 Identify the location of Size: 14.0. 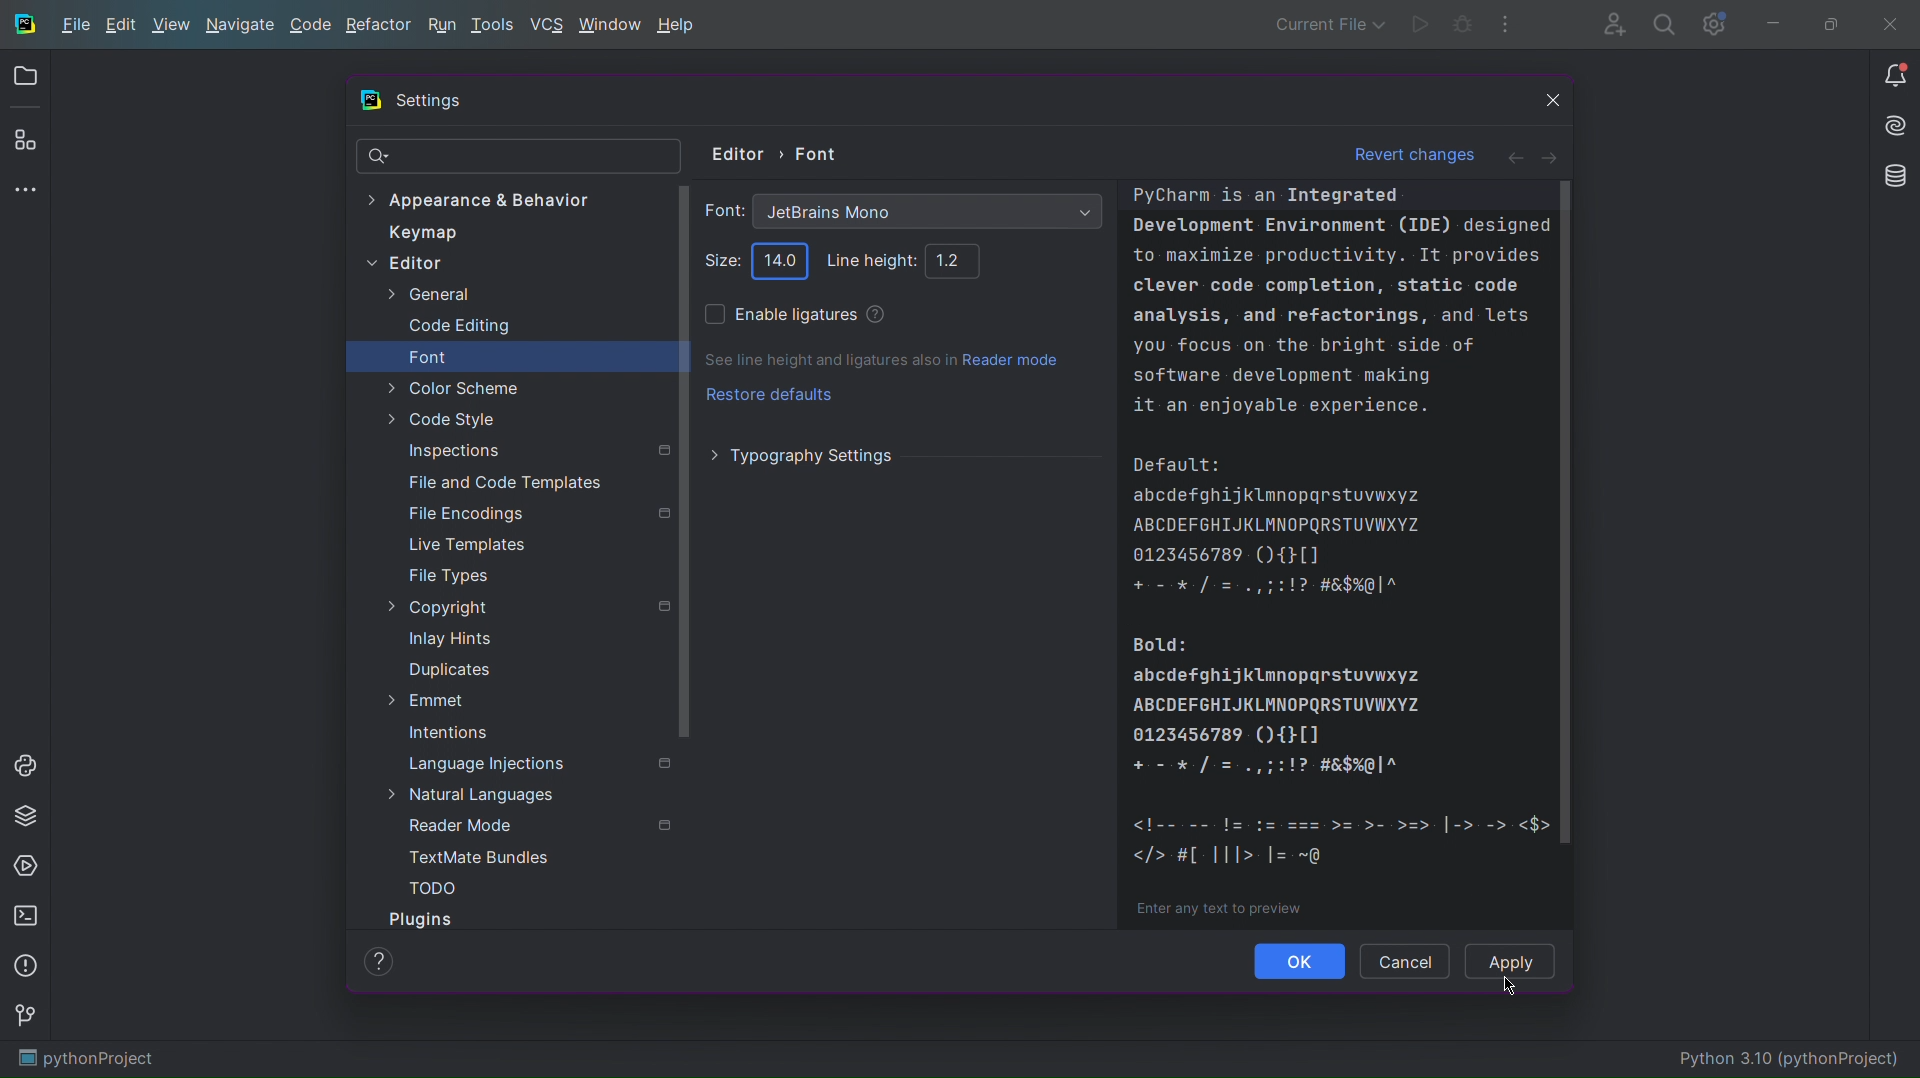
(780, 260).